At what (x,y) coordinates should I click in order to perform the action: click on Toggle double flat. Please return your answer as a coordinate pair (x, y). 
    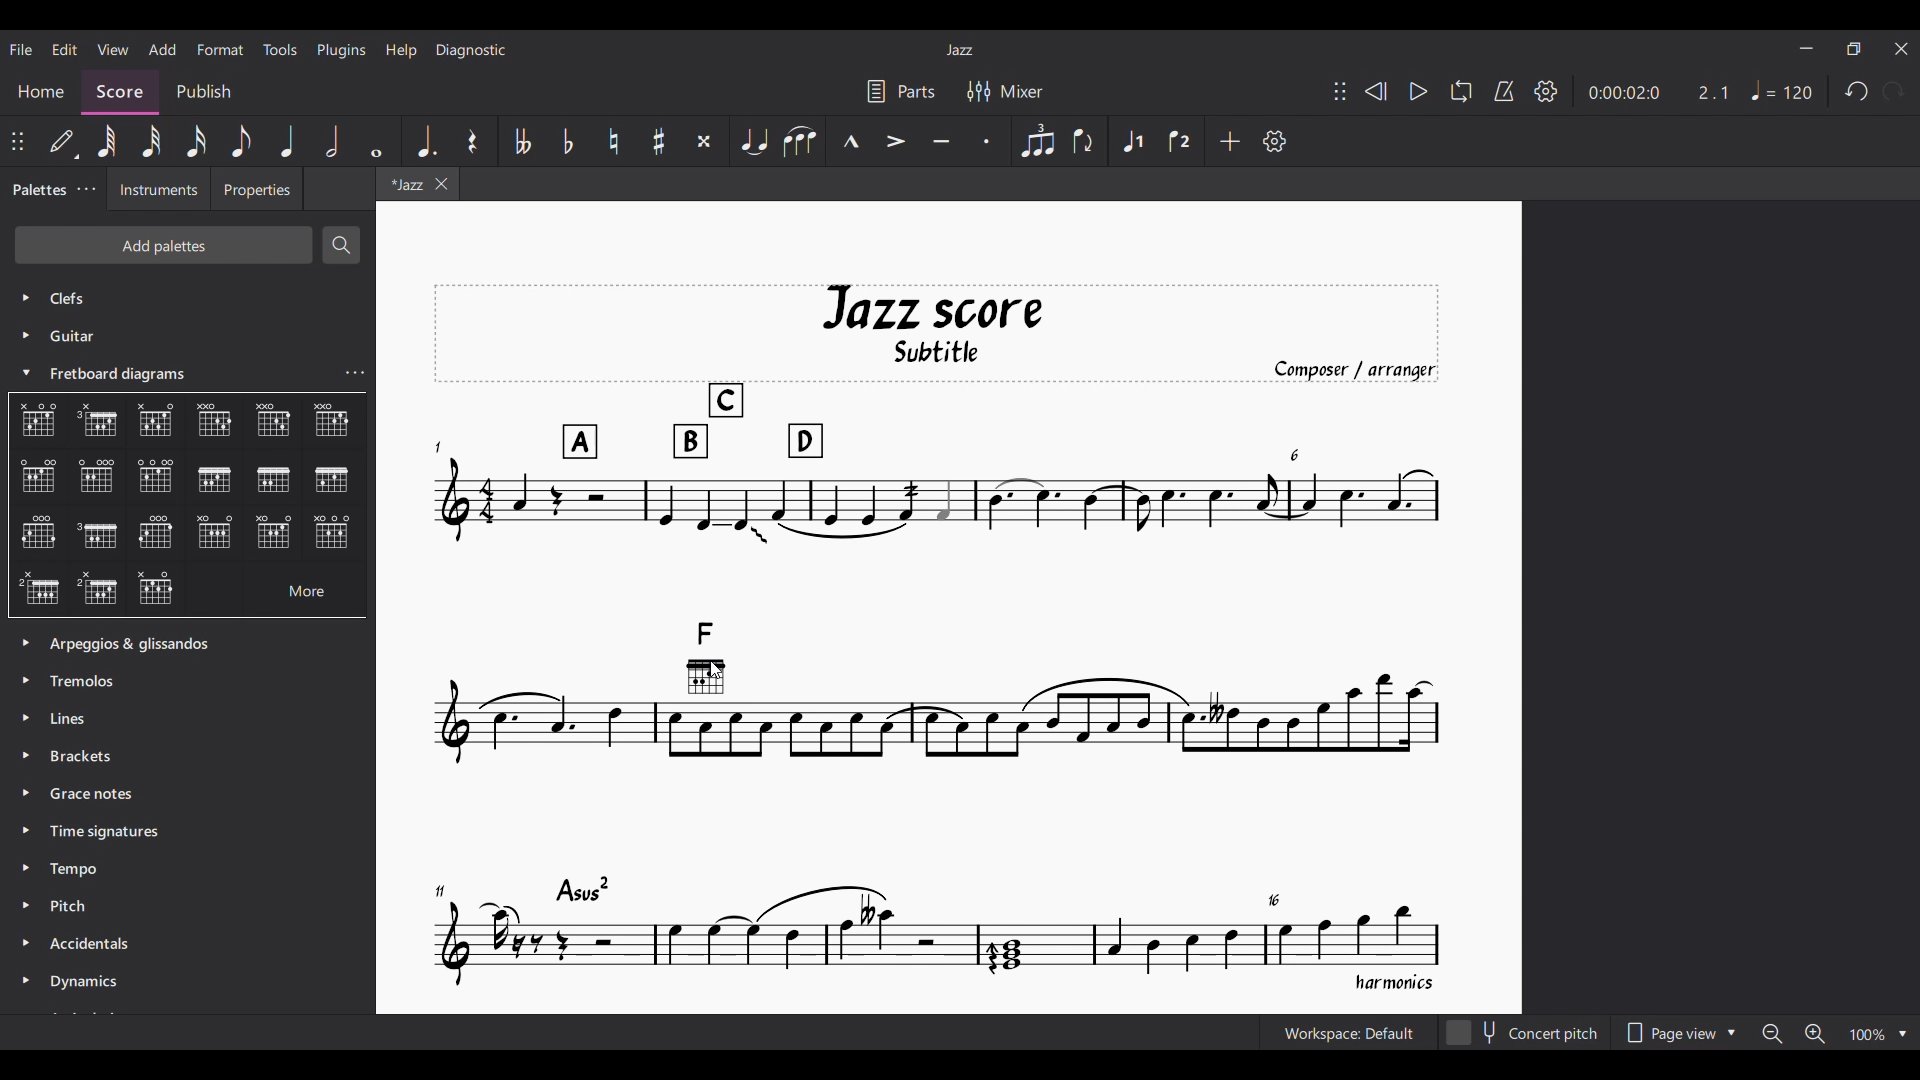
    Looking at the image, I should click on (521, 141).